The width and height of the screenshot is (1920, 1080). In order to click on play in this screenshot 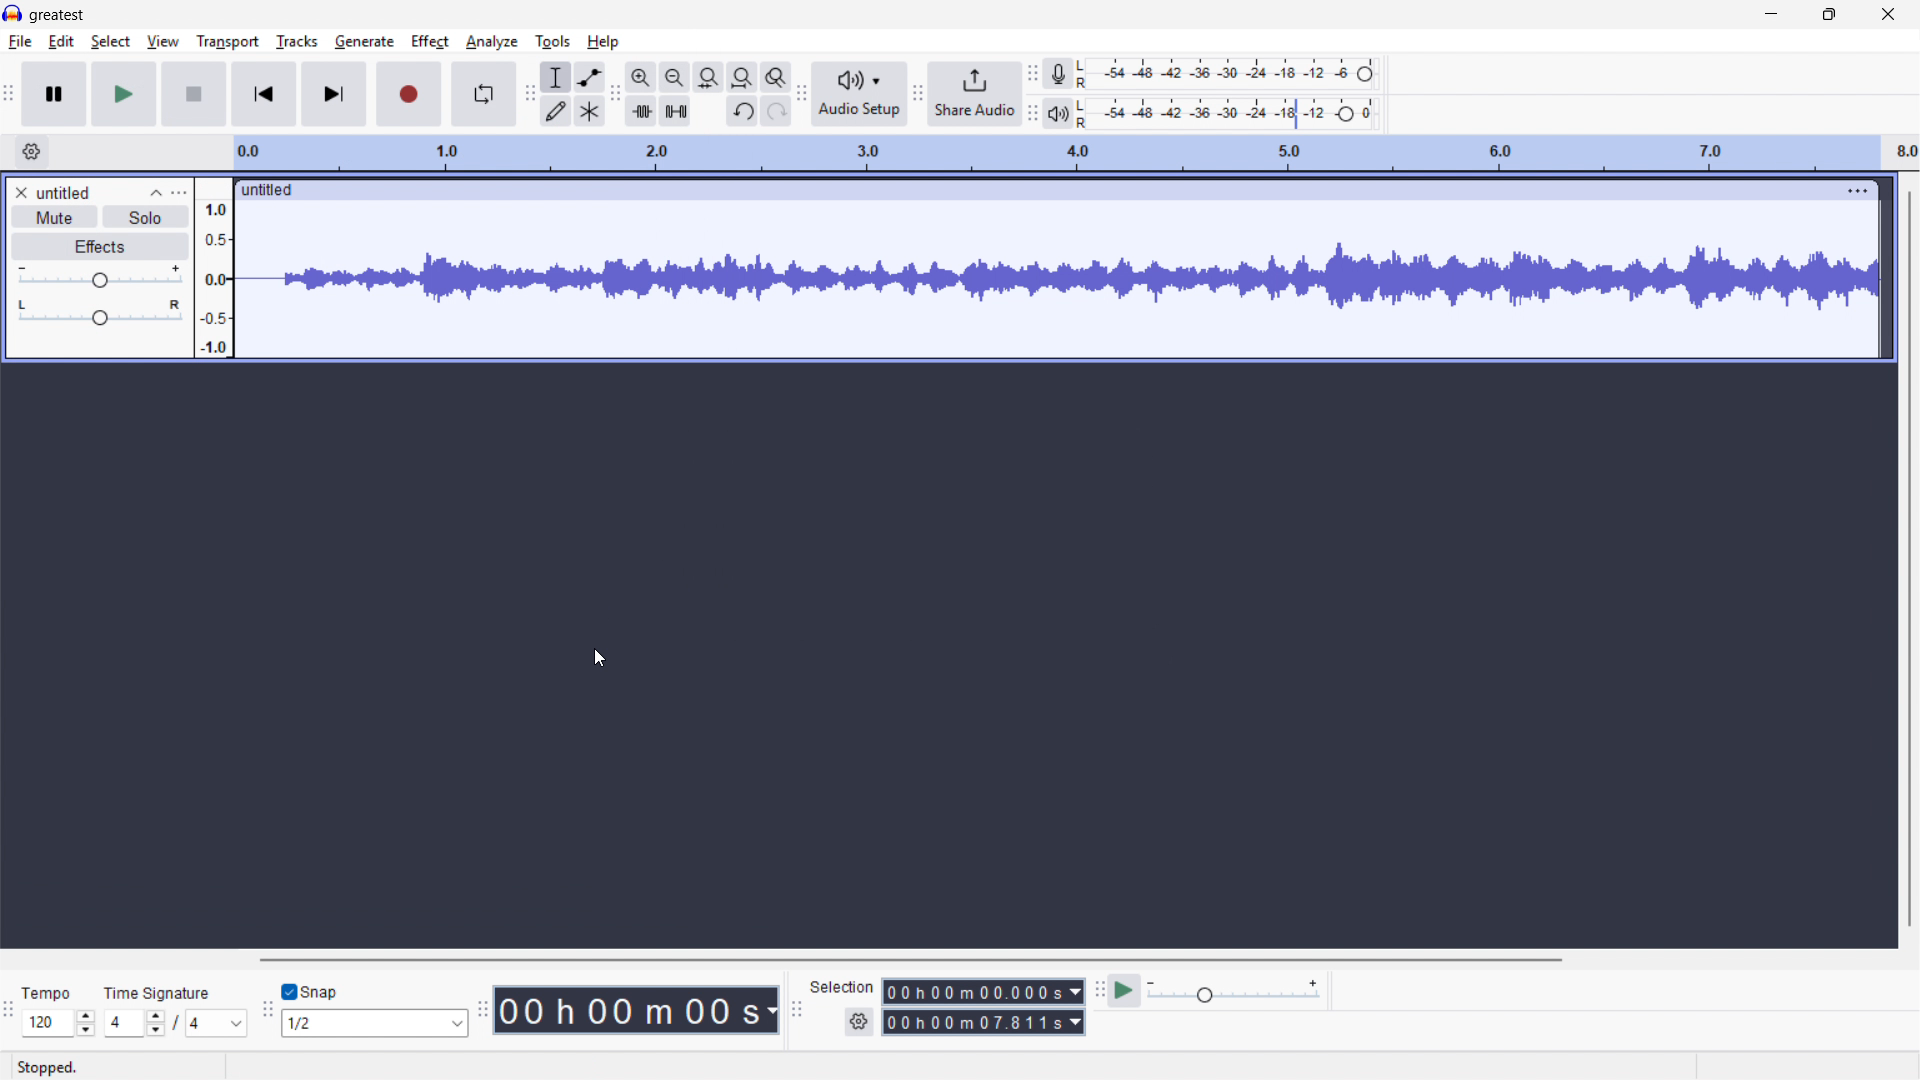, I will do `click(125, 94)`.